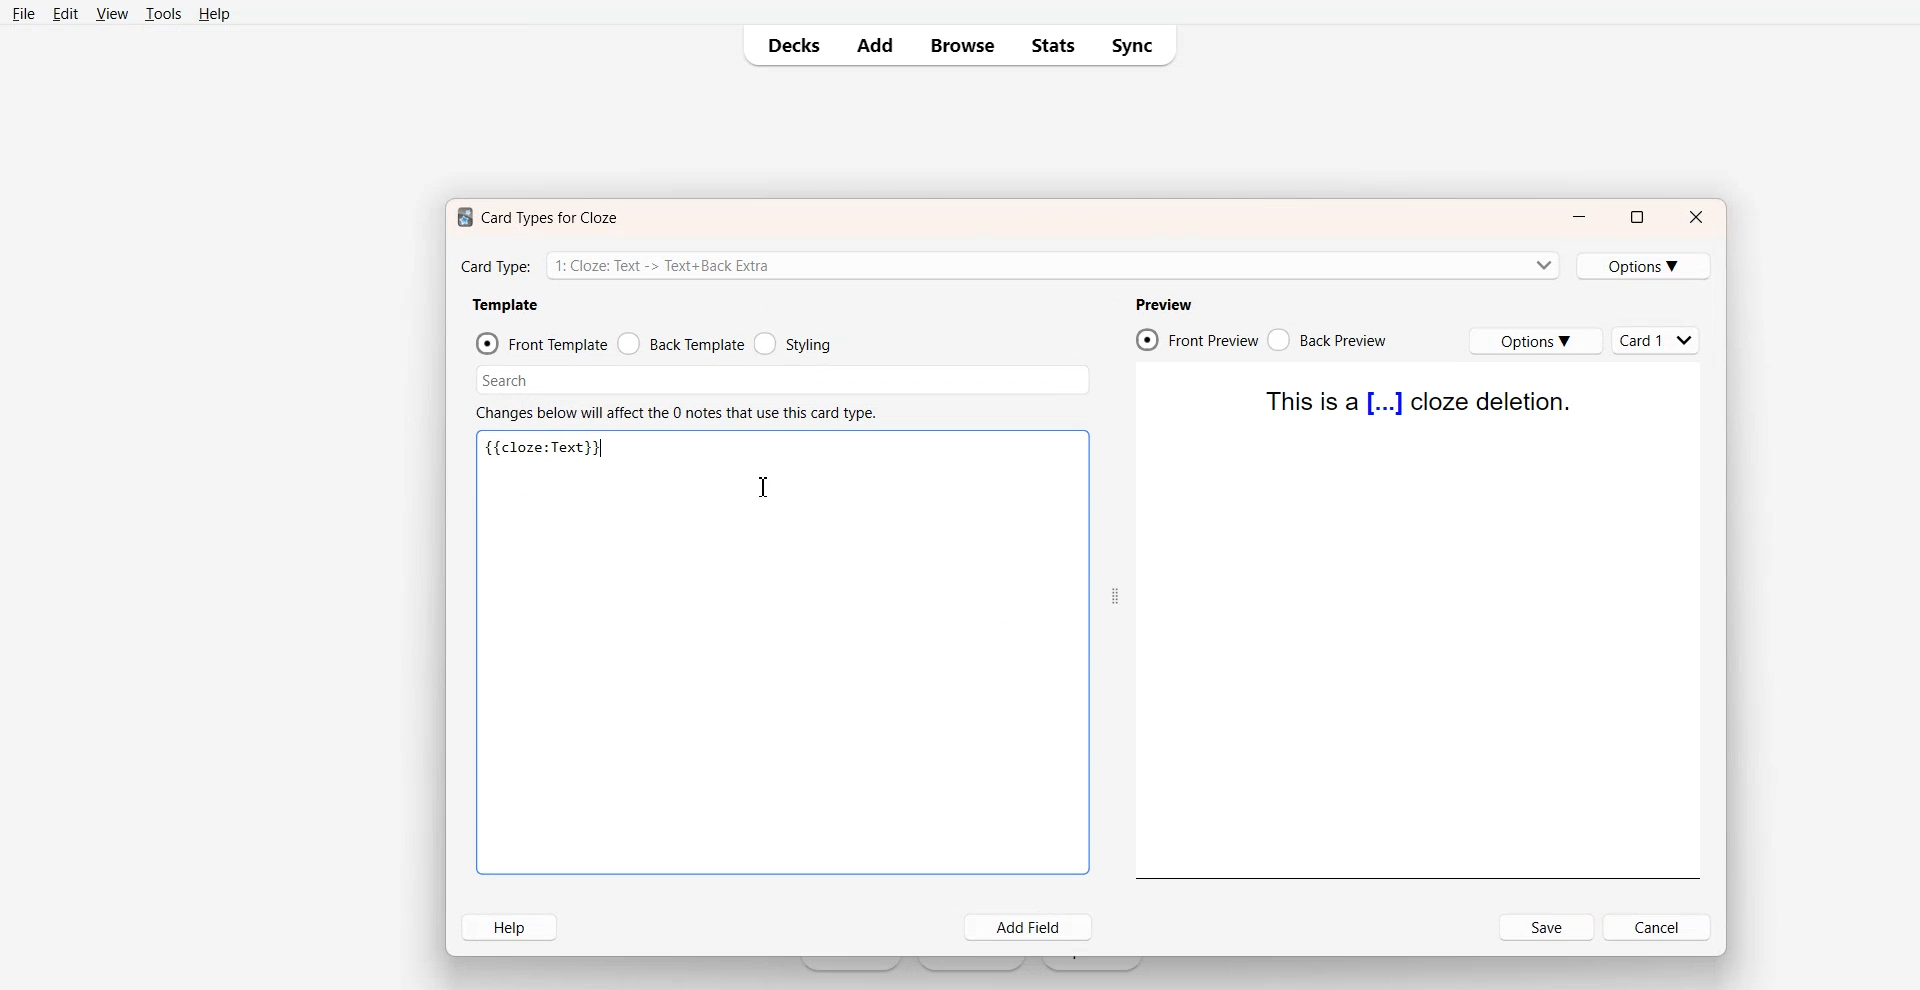  What do you see at coordinates (1420, 402) in the screenshot?
I see `Text 4` at bounding box center [1420, 402].